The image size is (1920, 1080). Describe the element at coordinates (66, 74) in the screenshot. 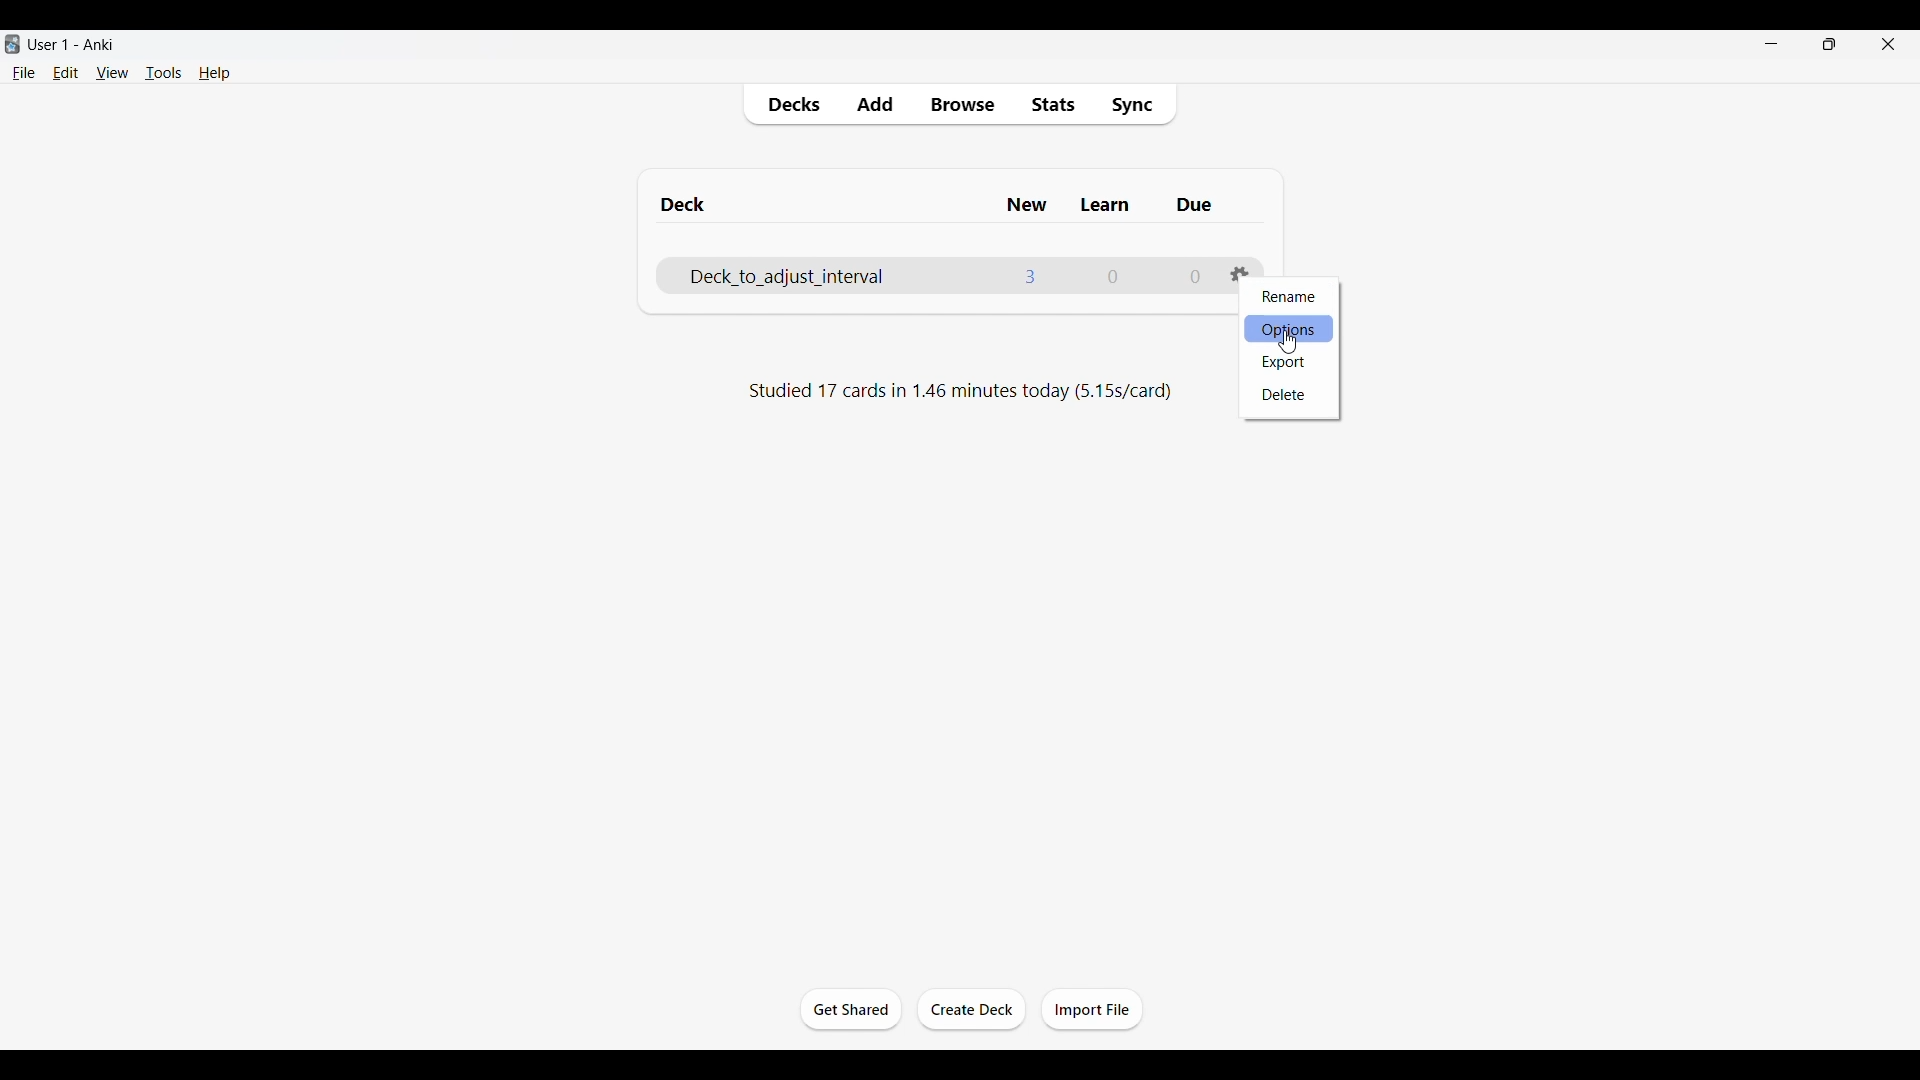

I see `Edit menu` at that location.